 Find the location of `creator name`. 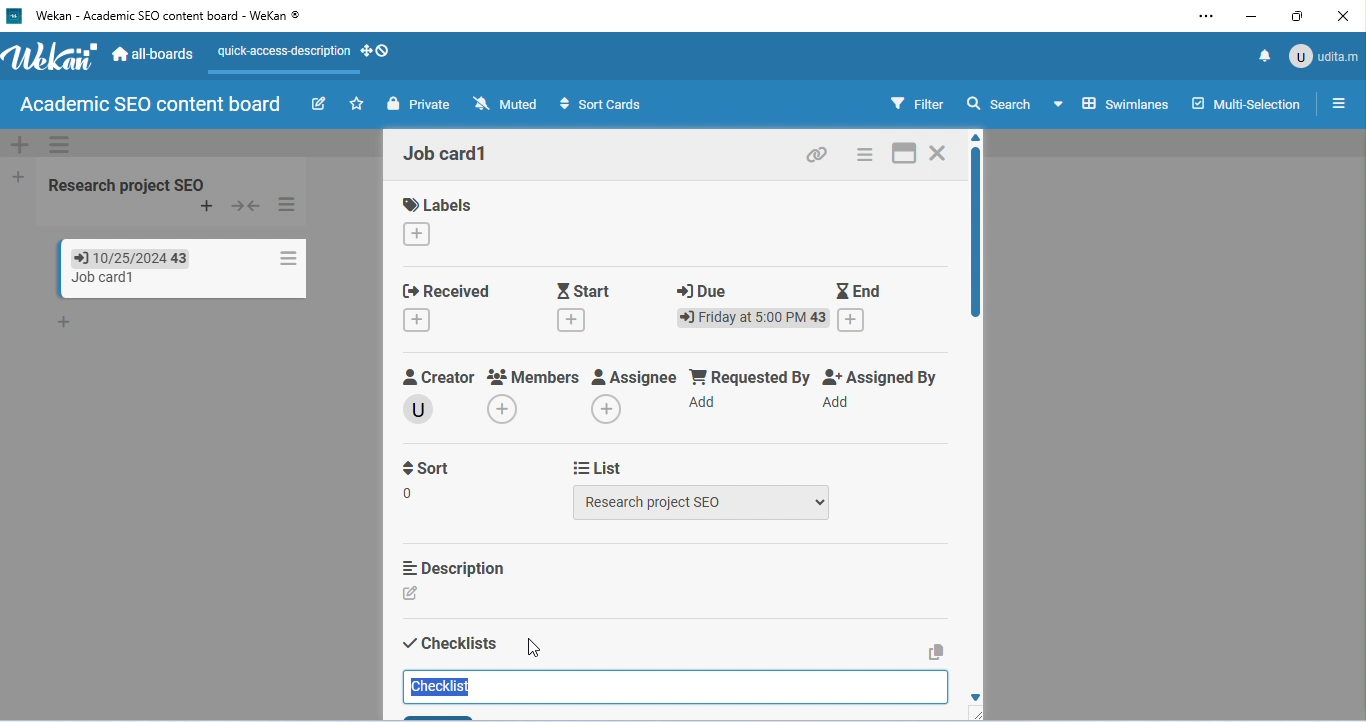

creator name is located at coordinates (423, 408).